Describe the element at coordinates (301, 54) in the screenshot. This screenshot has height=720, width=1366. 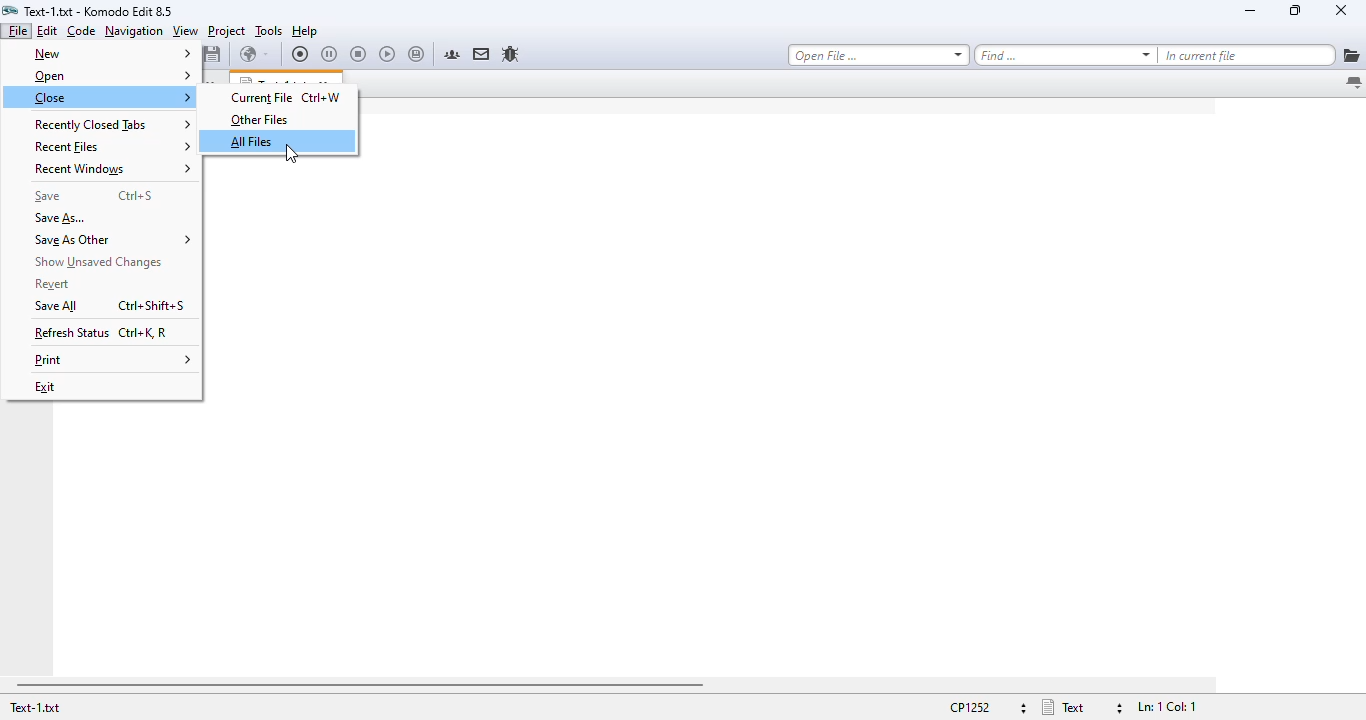
I see `record macro` at that location.